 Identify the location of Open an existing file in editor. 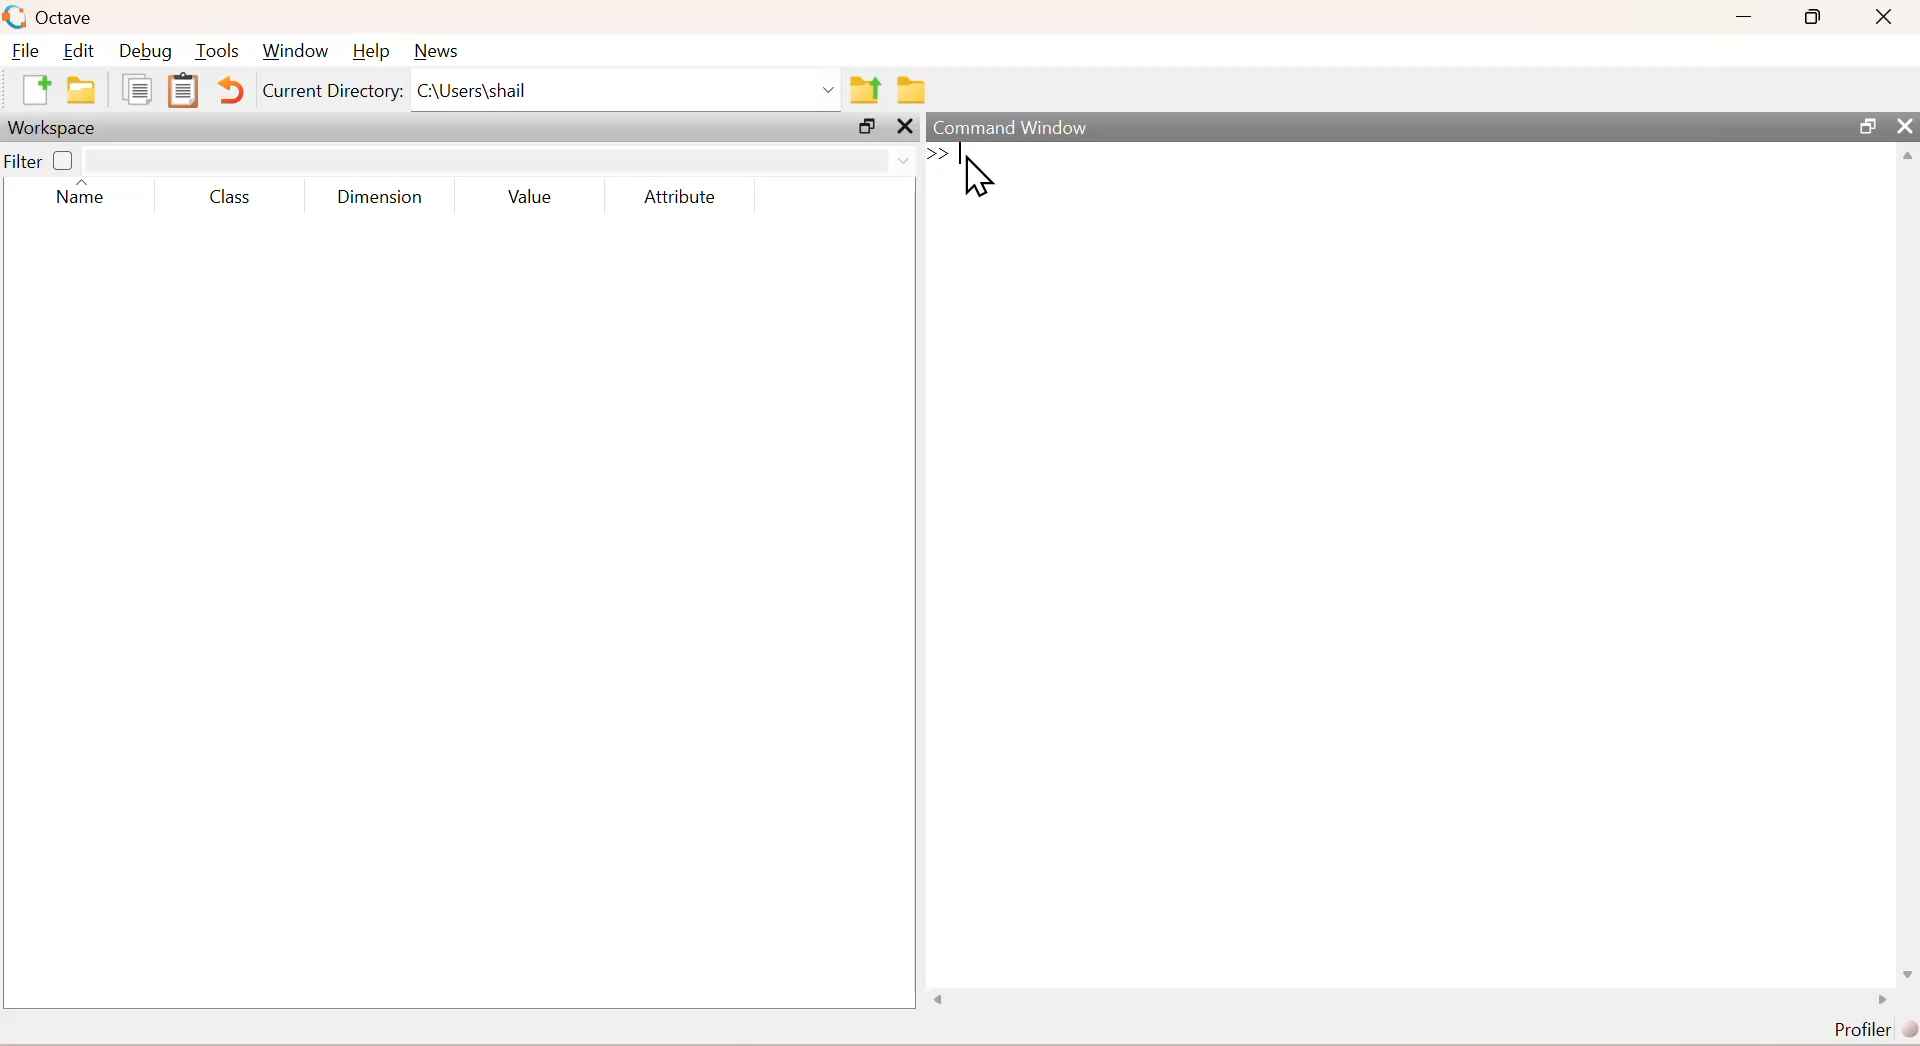
(84, 93).